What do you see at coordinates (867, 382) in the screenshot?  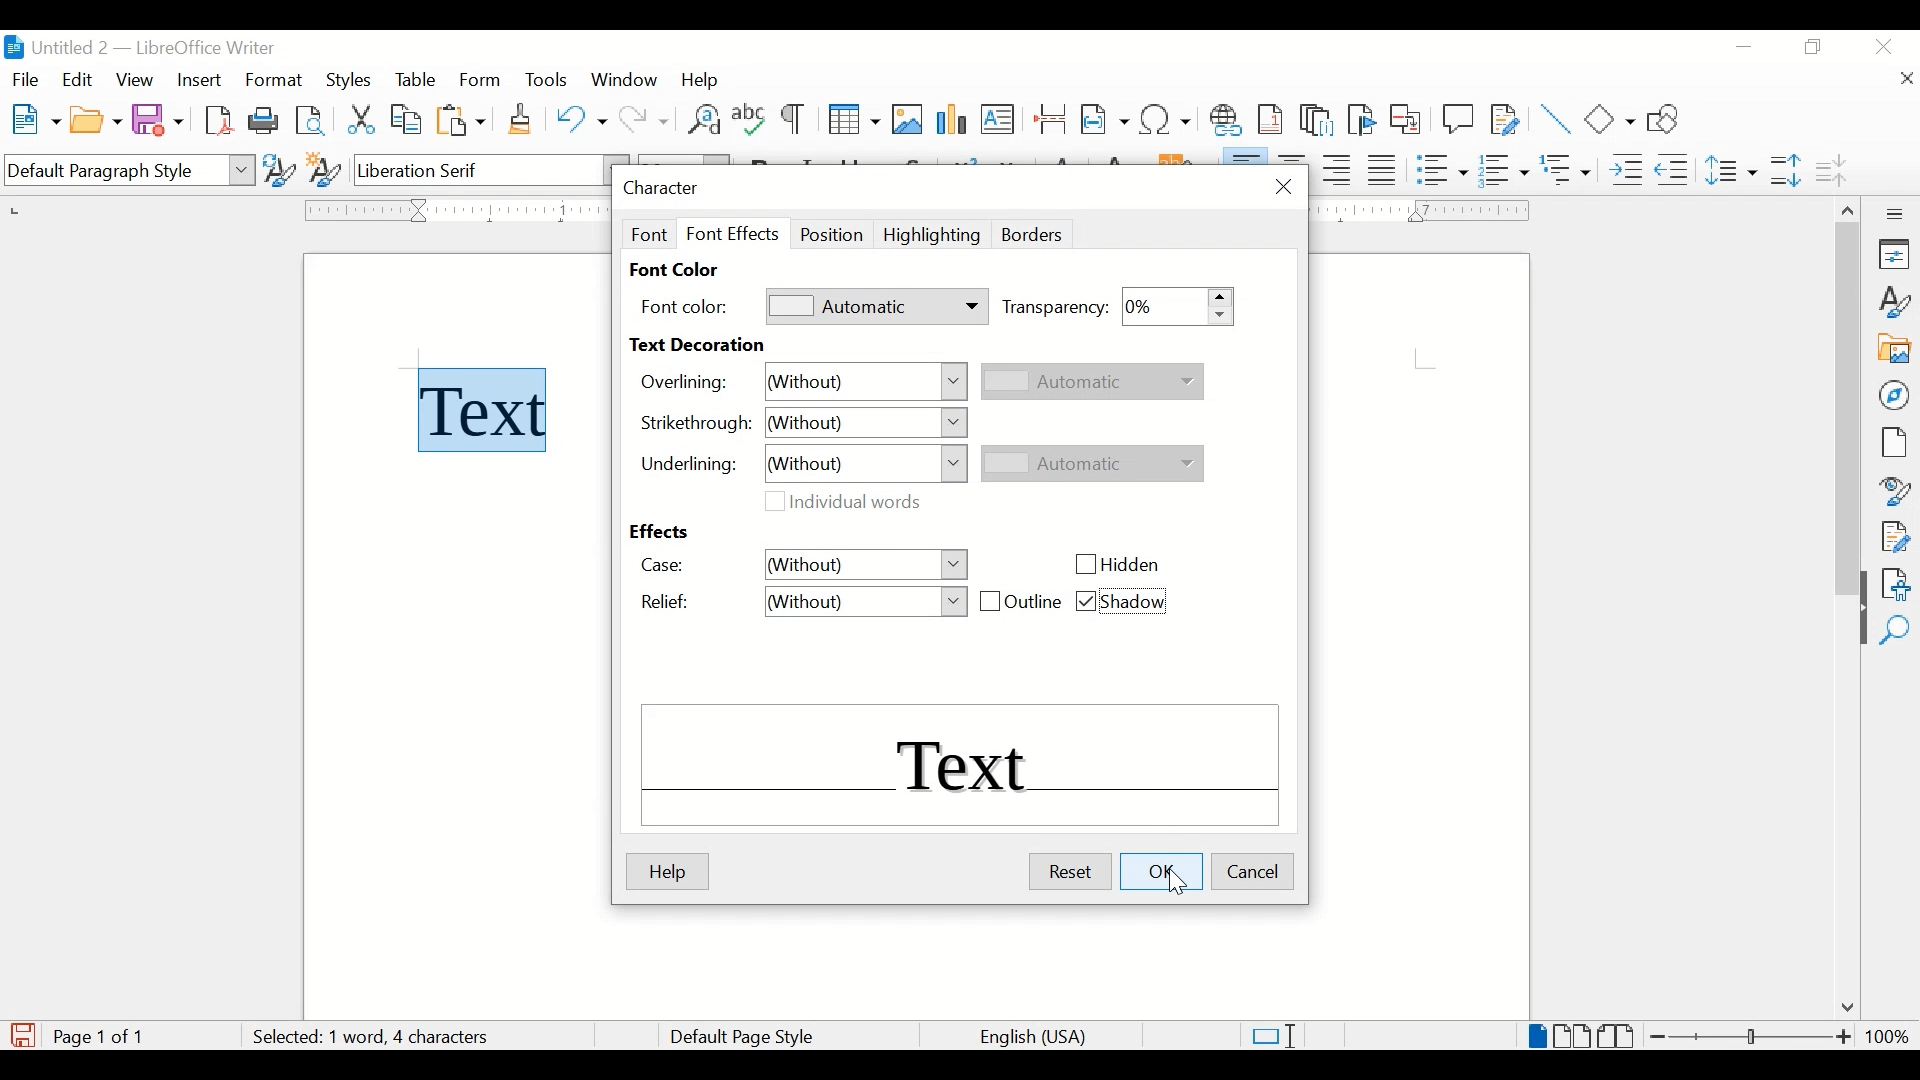 I see `without dropdown menu` at bounding box center [867, 382].